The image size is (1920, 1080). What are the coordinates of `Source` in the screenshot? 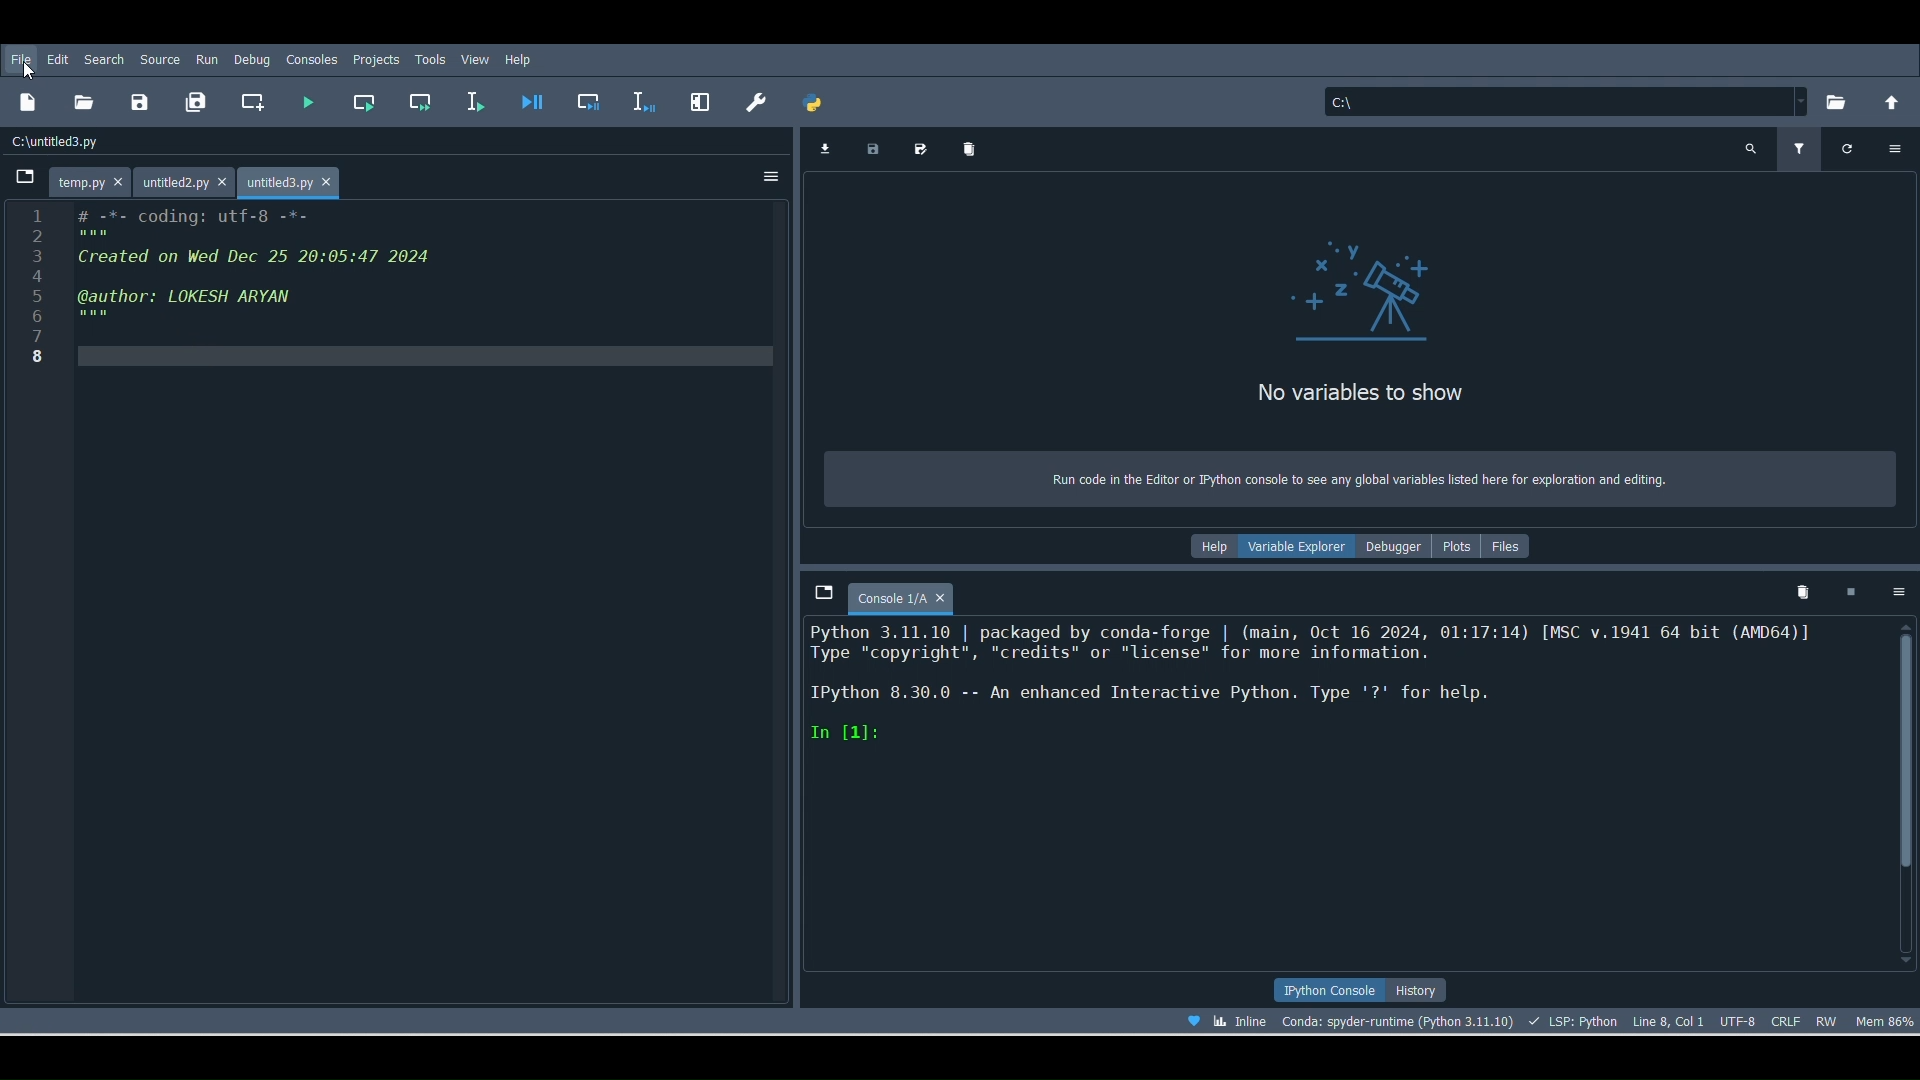 It's located at (160, 57).